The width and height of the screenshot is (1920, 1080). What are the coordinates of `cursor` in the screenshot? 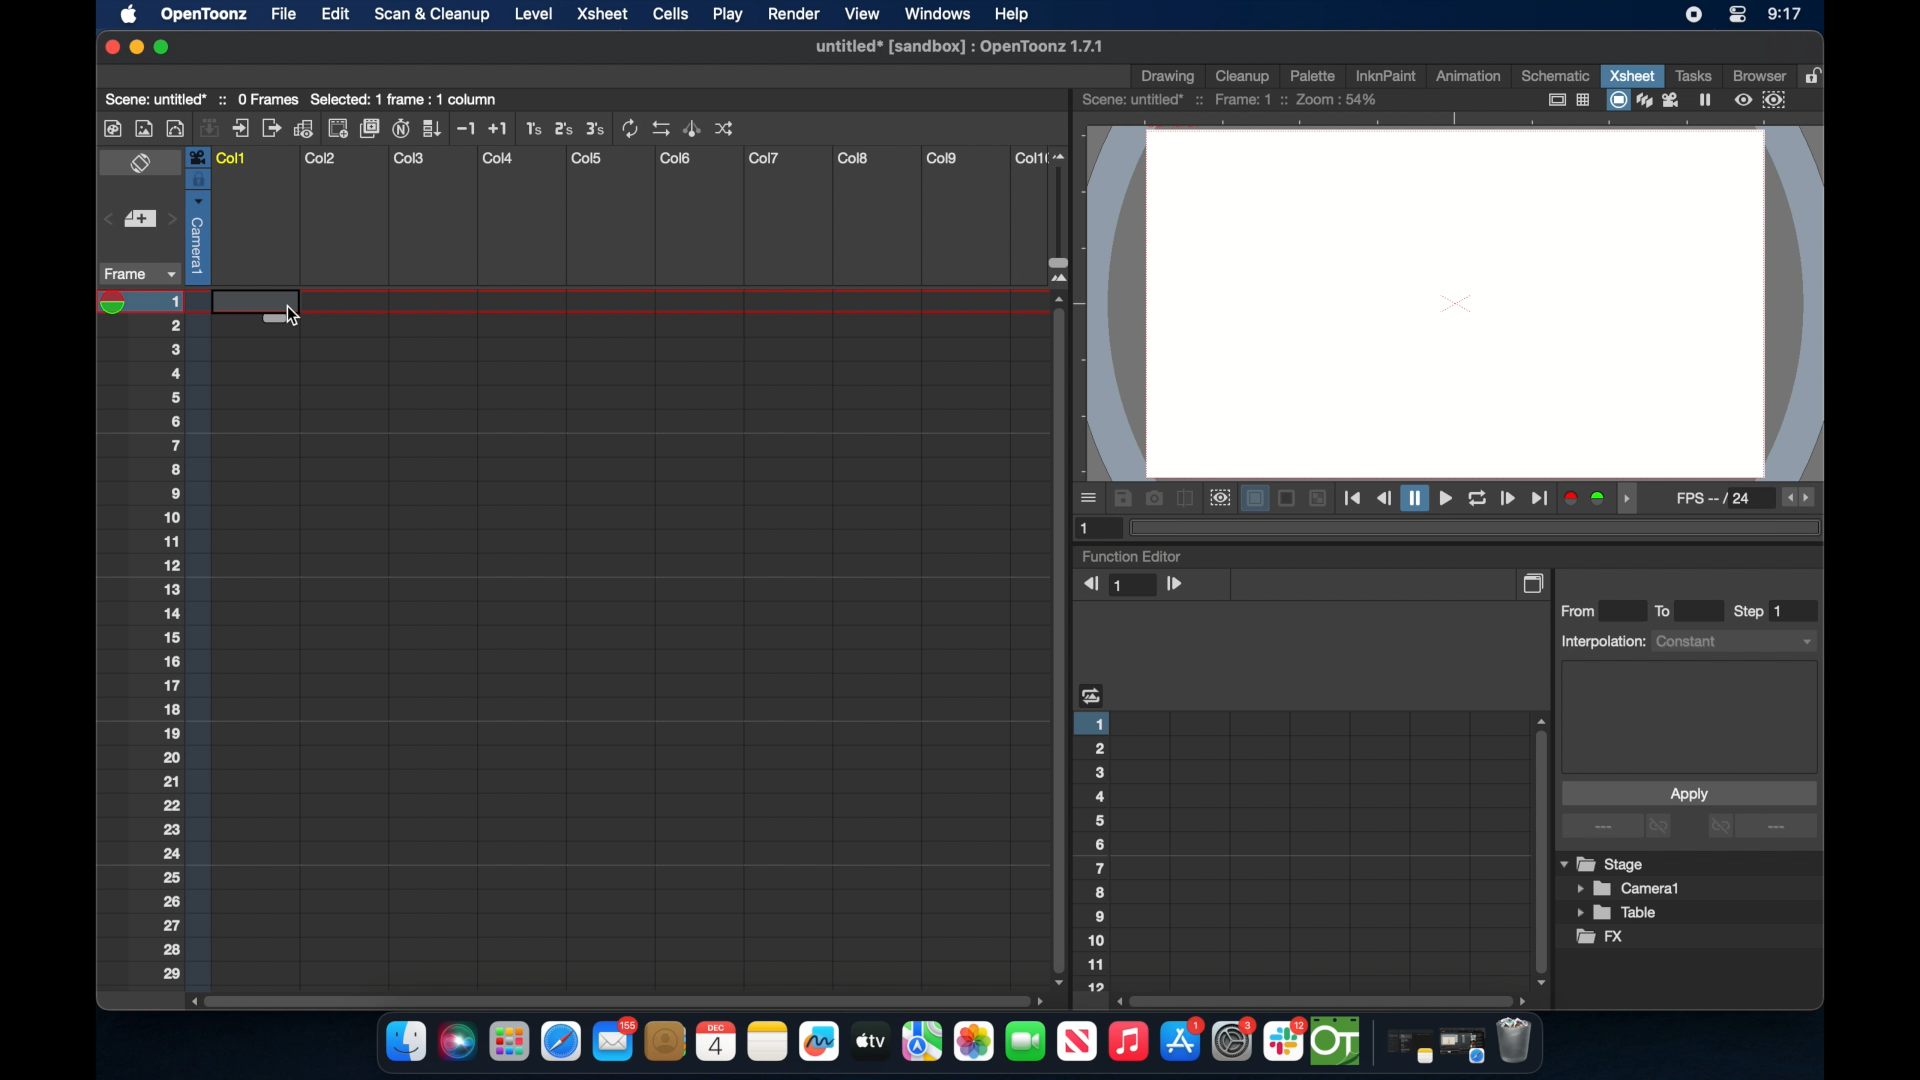 It's located at (294, 313).